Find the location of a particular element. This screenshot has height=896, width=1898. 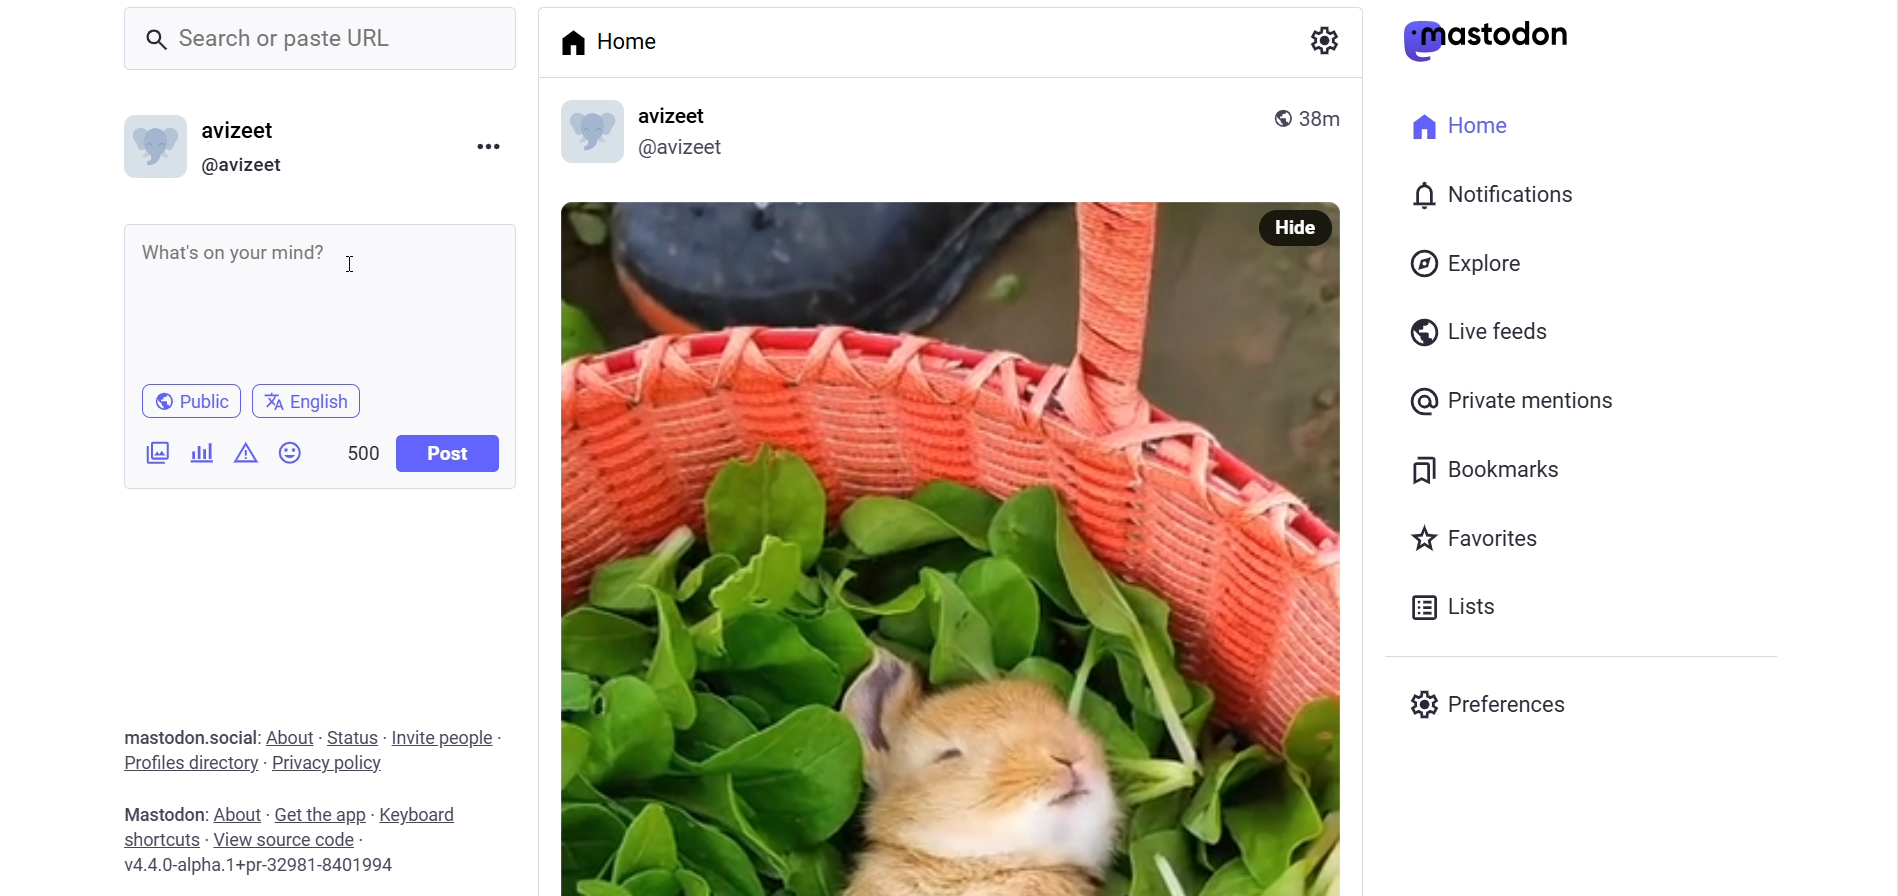

@avizeet is located at coordinates (250, 166).